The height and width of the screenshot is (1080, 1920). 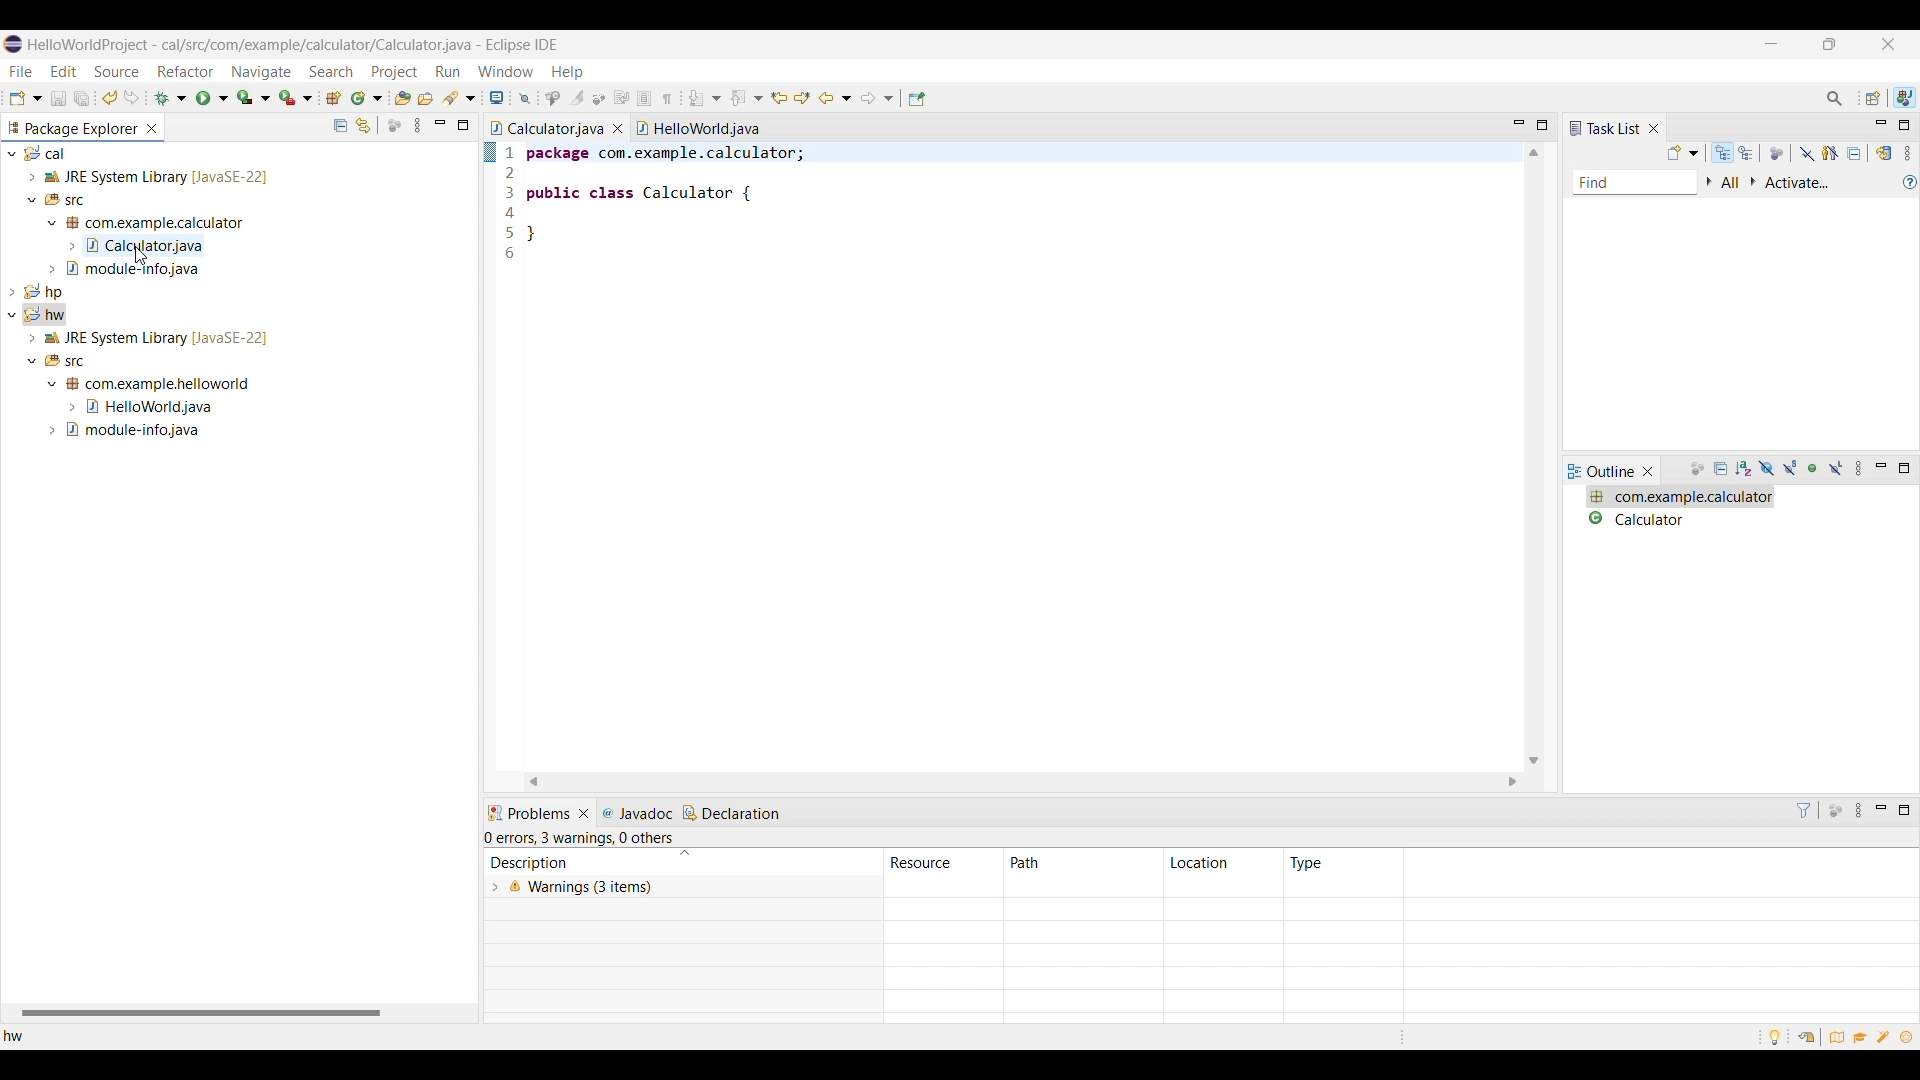 What do you see at coordinates (1904, 98) in the screenshot?
I see `Java, current selection` at bounding box center [1904, 98].